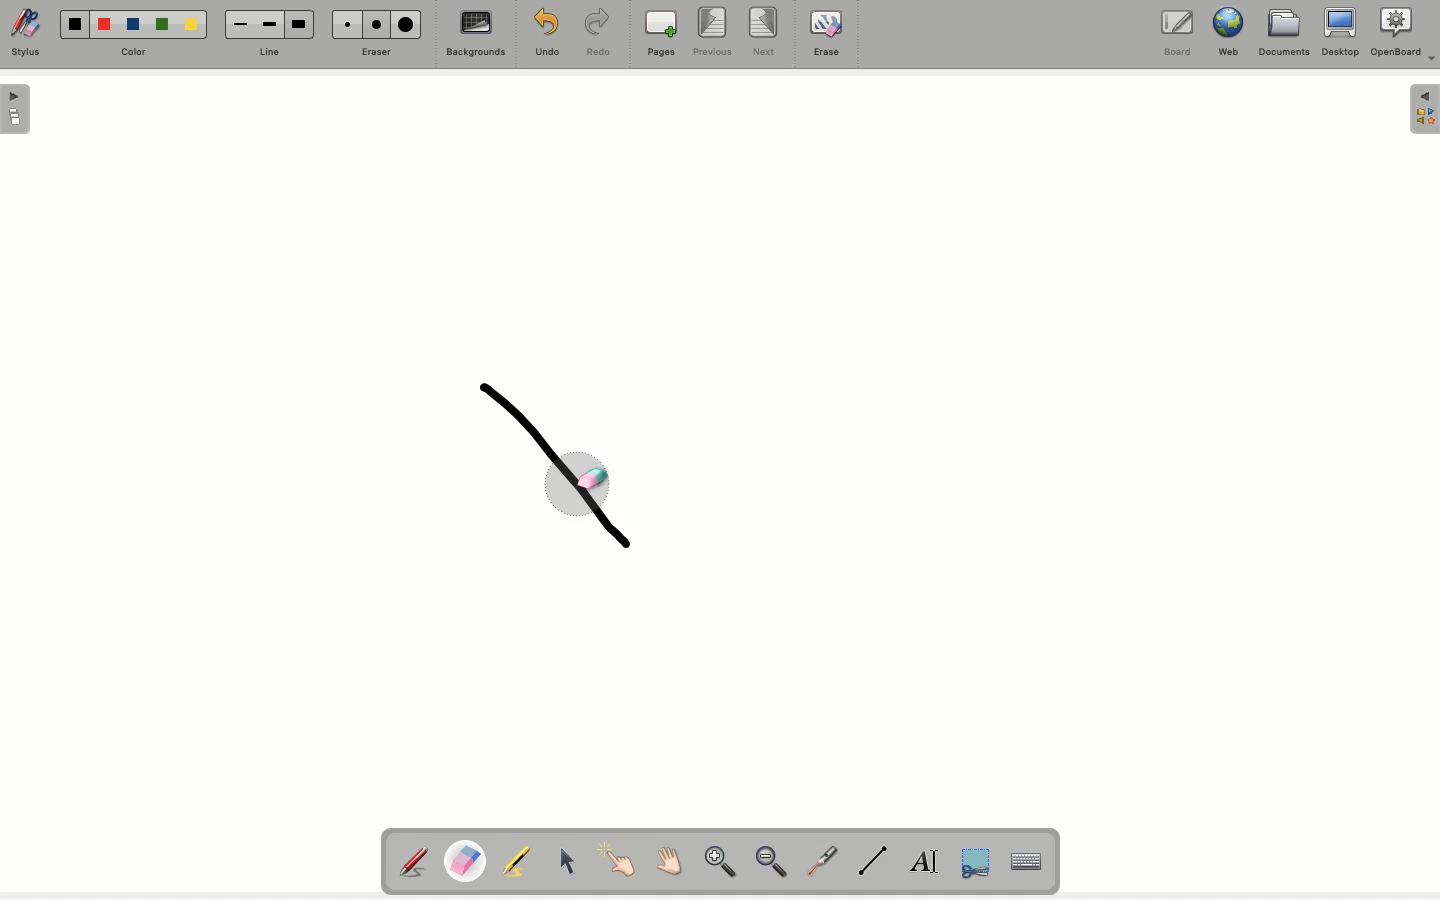 The image size is (1440, 900). I want to click on Undo, so click(545, 32).